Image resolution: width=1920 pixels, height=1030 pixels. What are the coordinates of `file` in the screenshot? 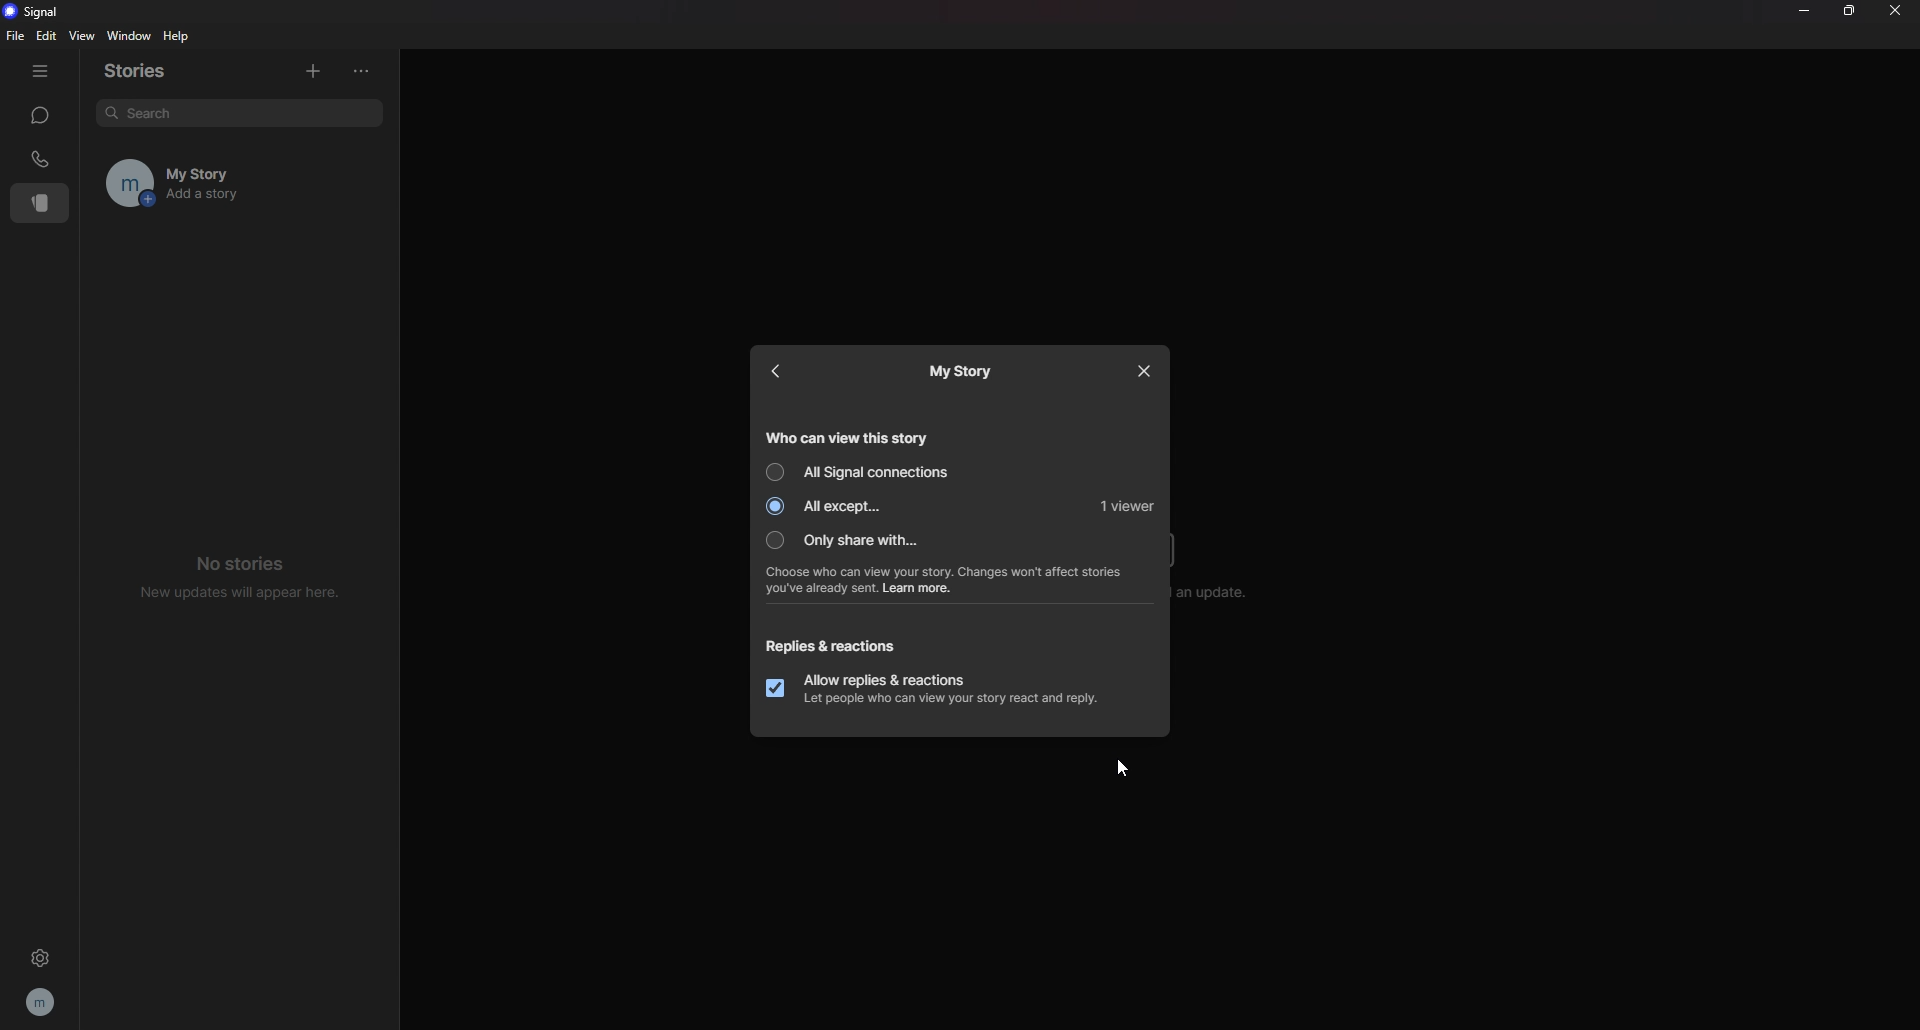 It's located at (18, 35).